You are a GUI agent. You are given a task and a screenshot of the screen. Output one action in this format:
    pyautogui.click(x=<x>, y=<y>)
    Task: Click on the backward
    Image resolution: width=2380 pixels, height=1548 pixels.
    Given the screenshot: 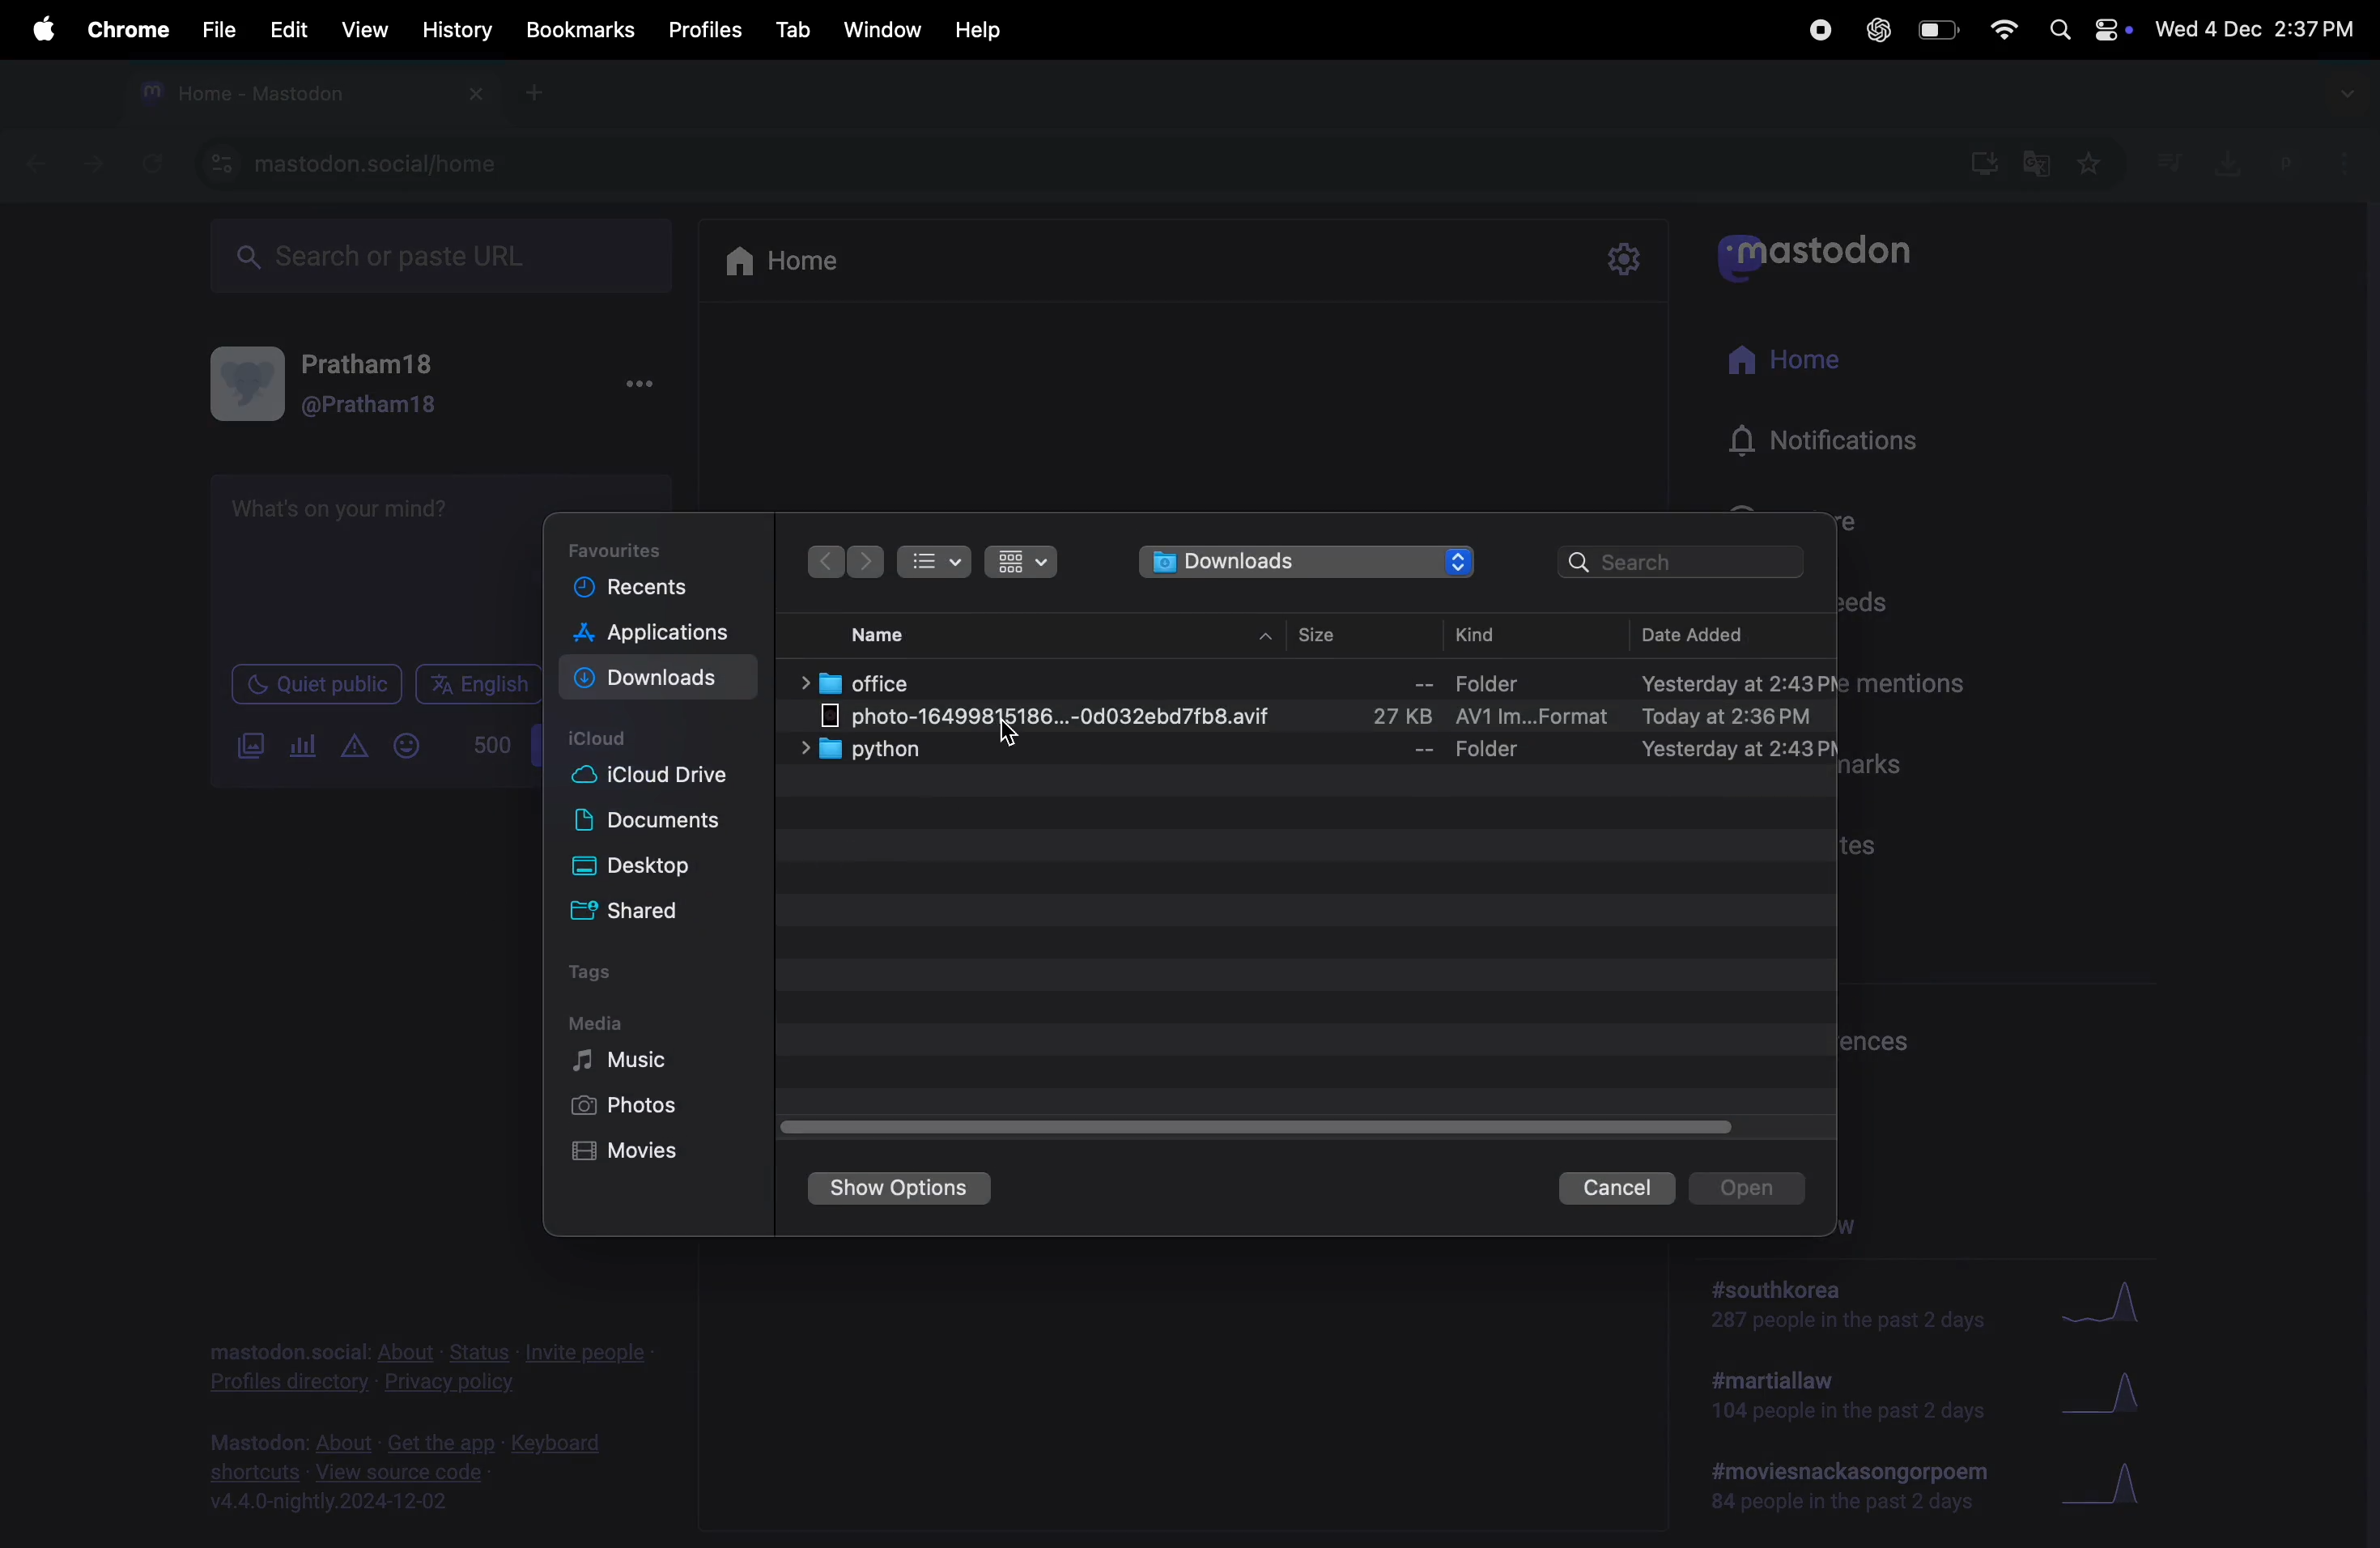 What is the action you would take?
    pyautogui.click(x=825, y=561)
    